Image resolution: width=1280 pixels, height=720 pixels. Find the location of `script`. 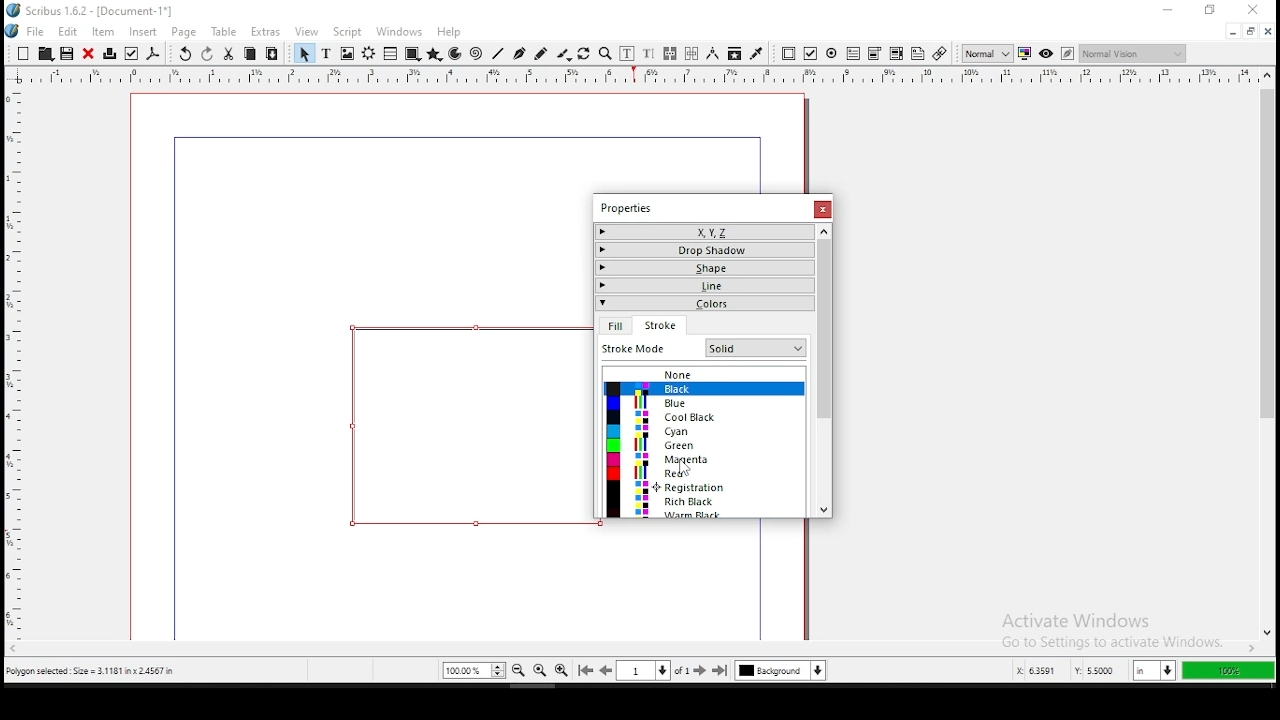

script is located at coordinates (346, 32).